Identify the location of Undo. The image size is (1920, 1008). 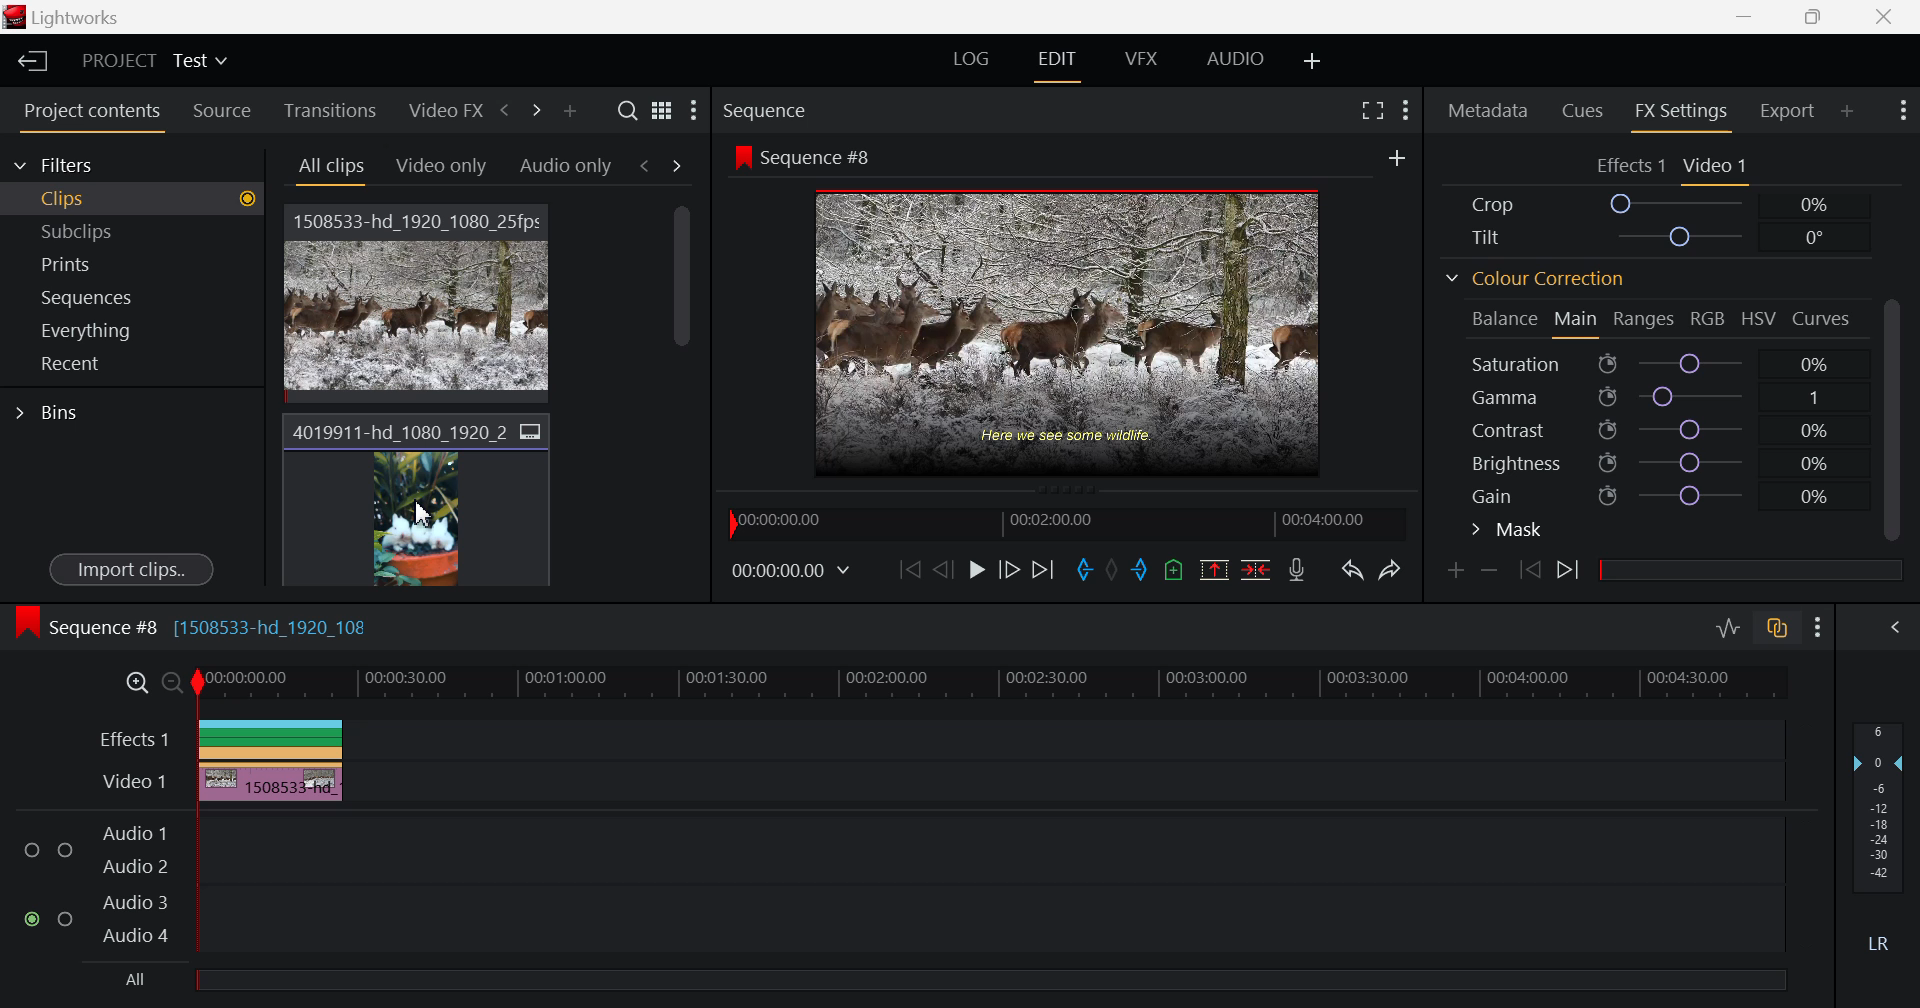
(1352, 571).